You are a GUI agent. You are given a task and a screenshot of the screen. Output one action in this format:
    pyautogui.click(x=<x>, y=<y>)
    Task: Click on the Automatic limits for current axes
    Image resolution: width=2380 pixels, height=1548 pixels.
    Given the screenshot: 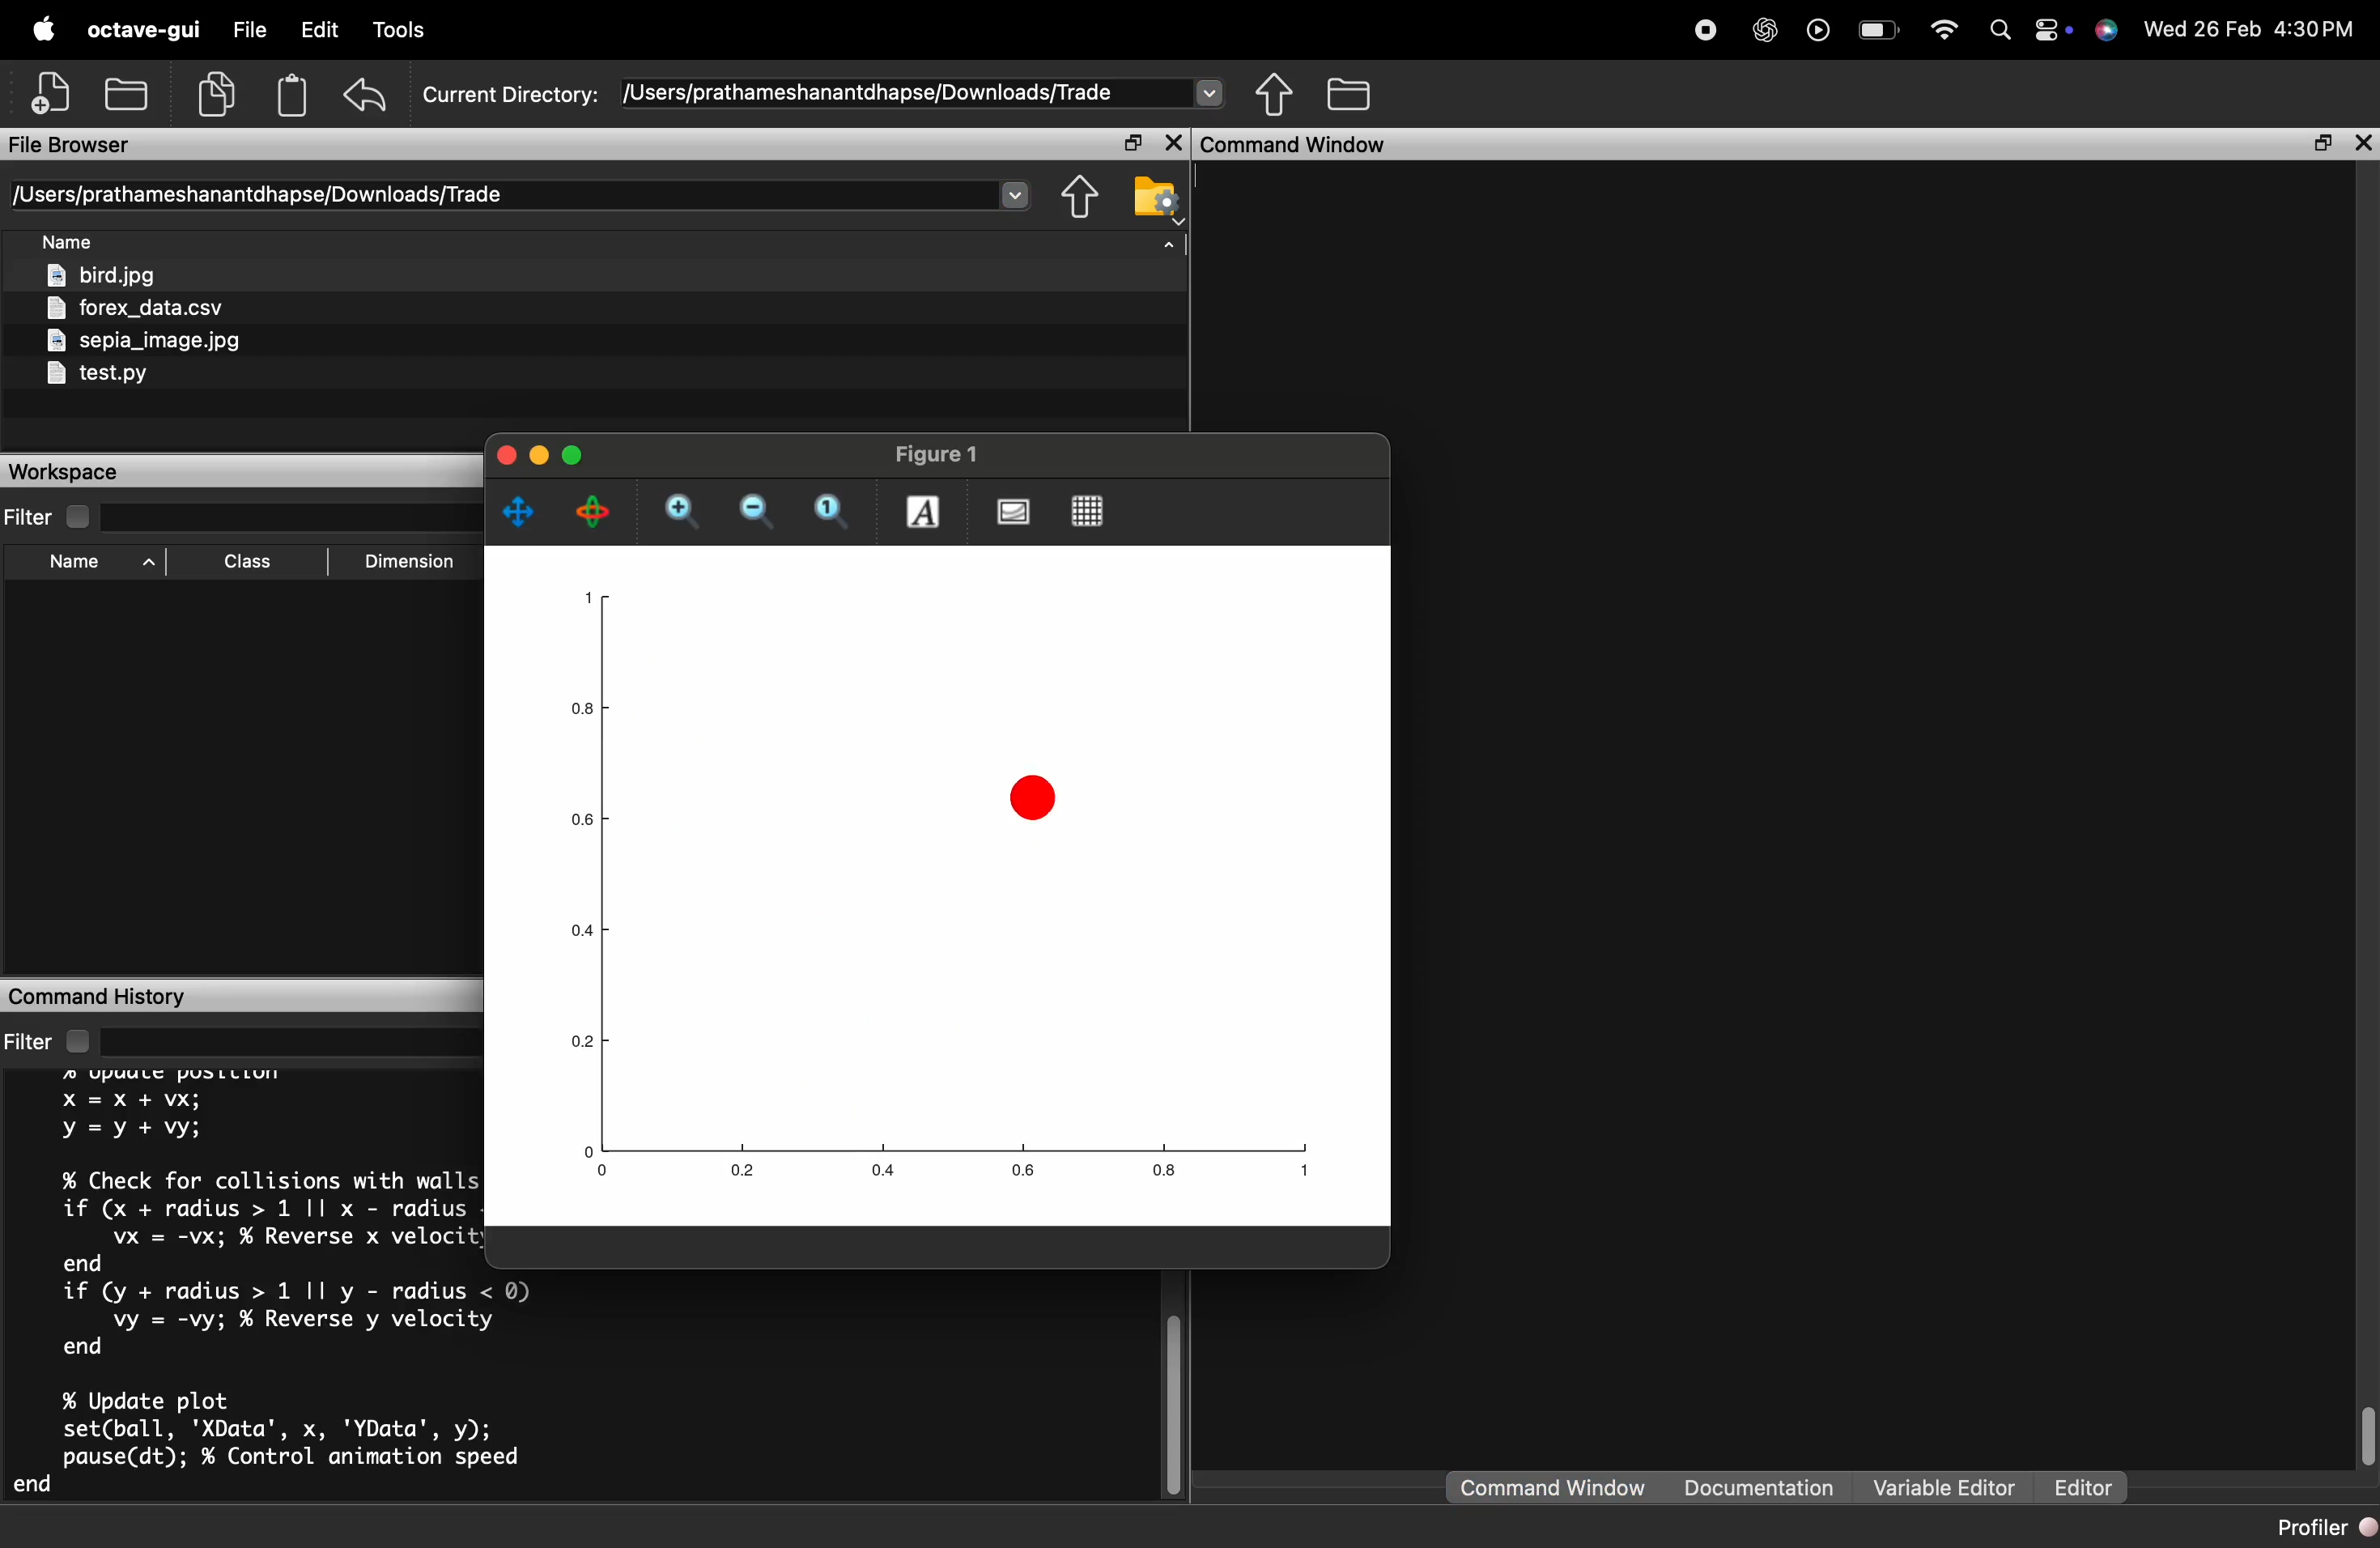 What is the action you would take?
    pyautogui.click(x=832, y=512)
    